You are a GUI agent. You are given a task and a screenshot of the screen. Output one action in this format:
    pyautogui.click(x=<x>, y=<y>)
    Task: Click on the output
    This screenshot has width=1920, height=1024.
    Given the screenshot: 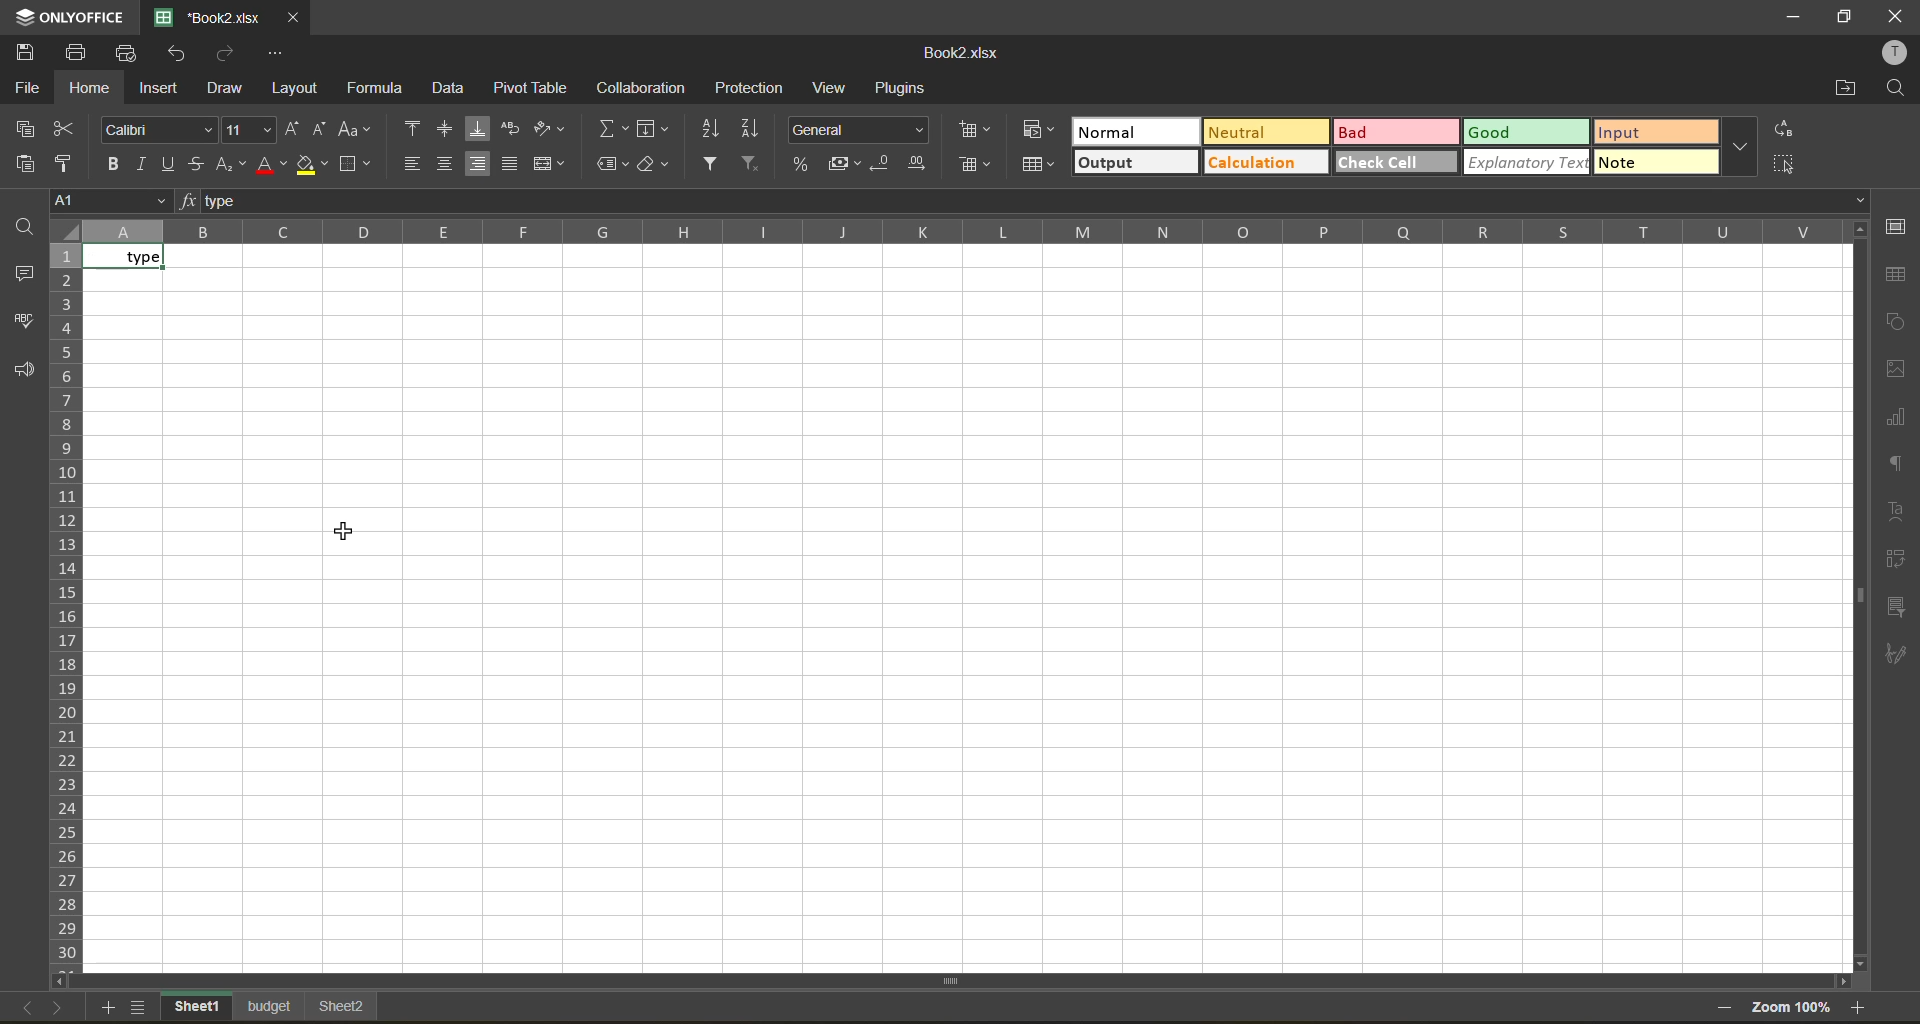 What is the action you would take?
    pyautogui.click(x=1133, y=165)
    